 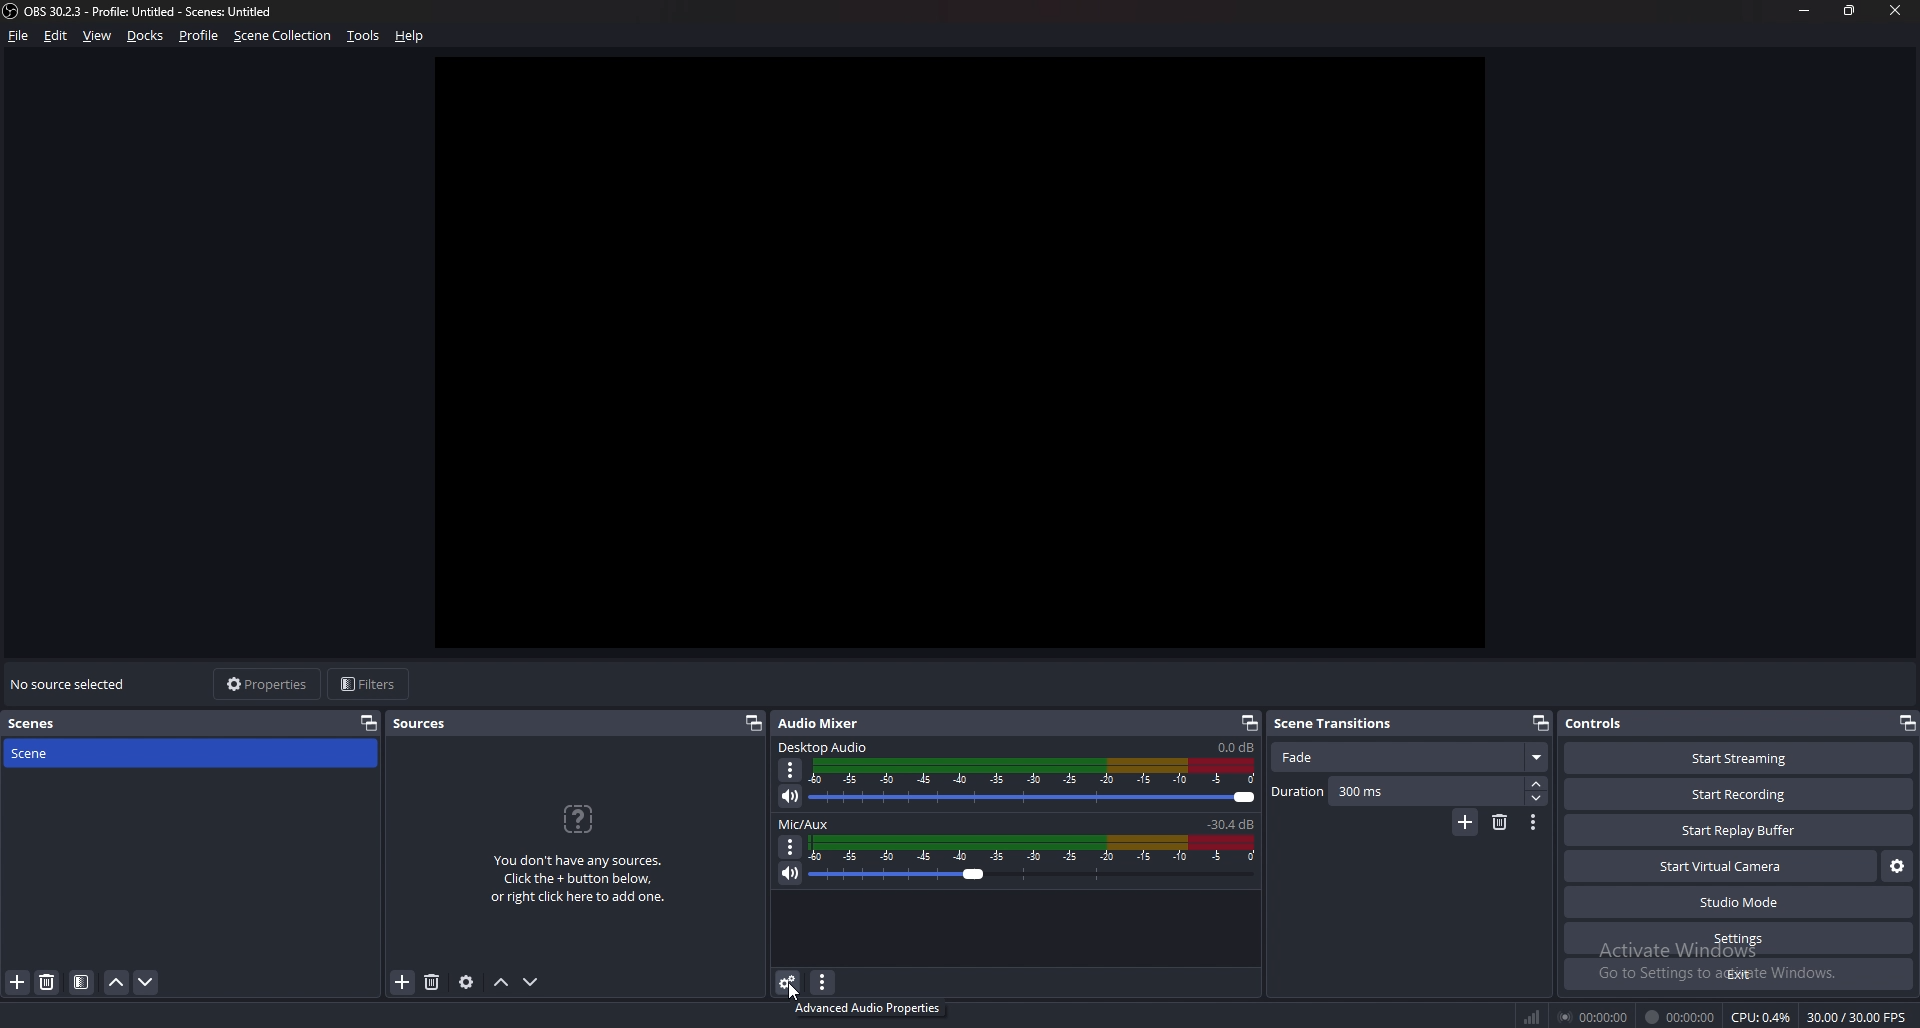 I want to click on CPU: 0.5%, so click(x=1762, y=1018).